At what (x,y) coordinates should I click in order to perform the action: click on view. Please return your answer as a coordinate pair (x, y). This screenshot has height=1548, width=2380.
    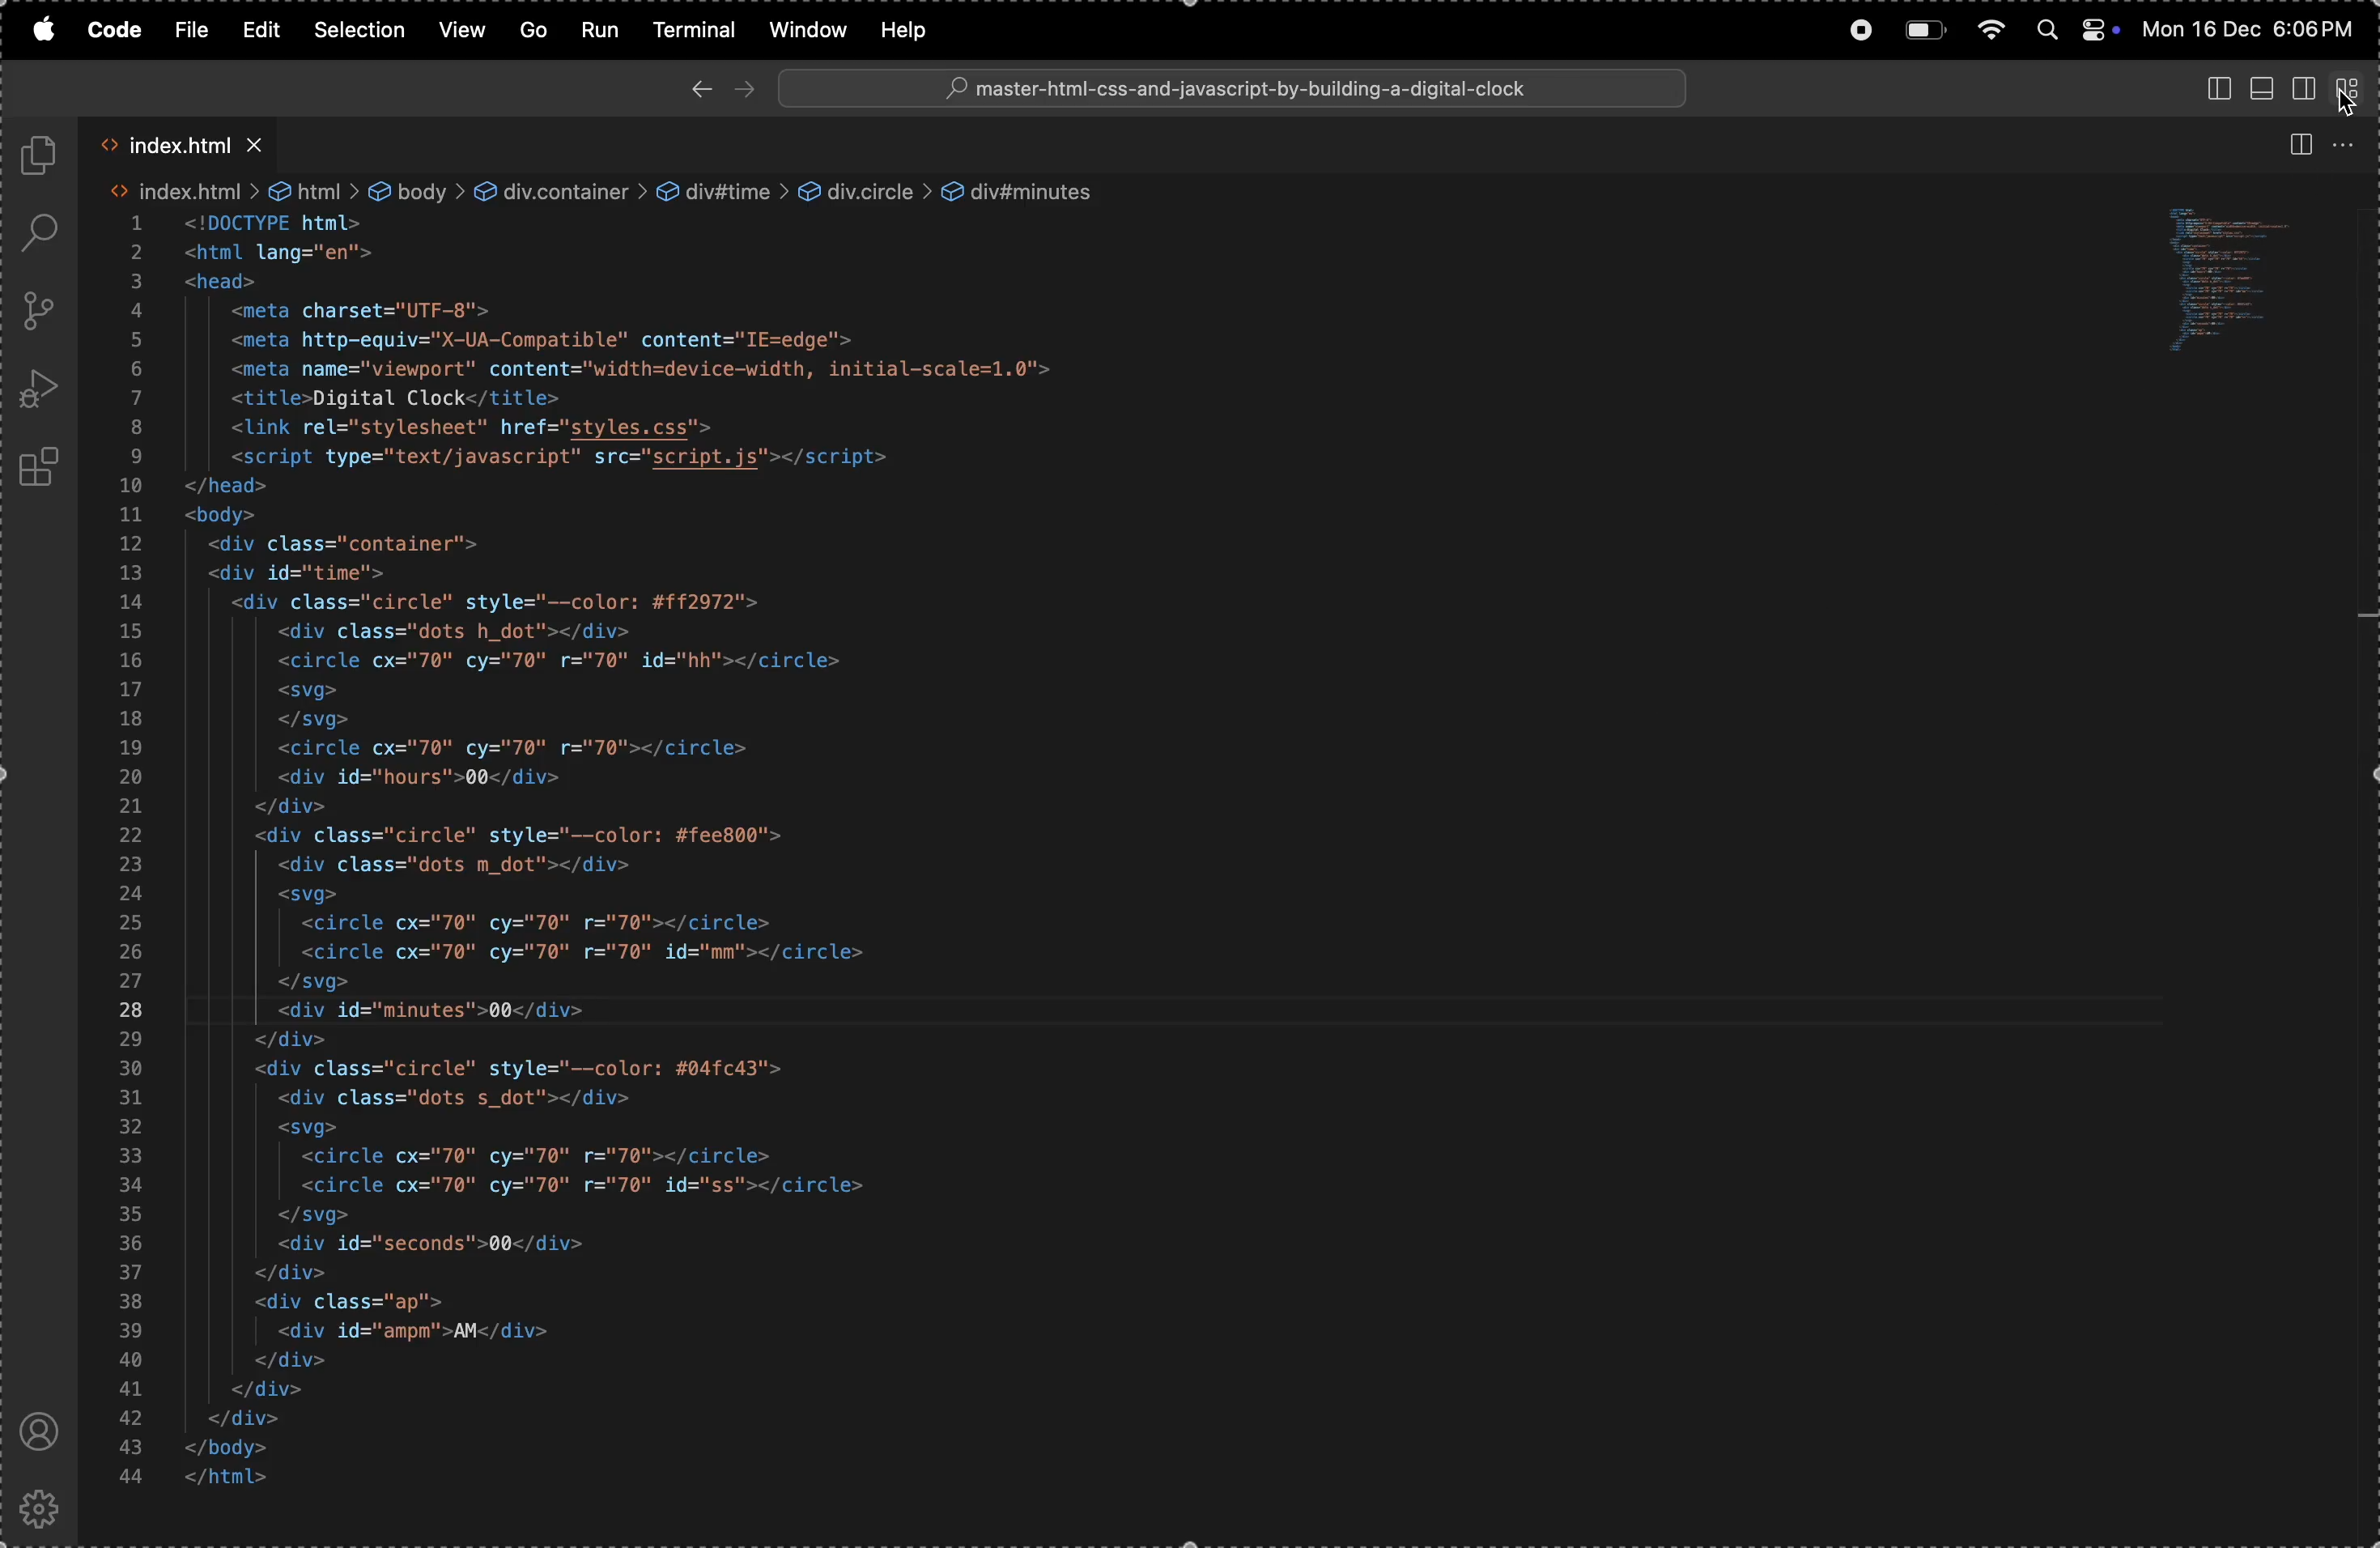
    Looking at the image, I should click on (463, 29).